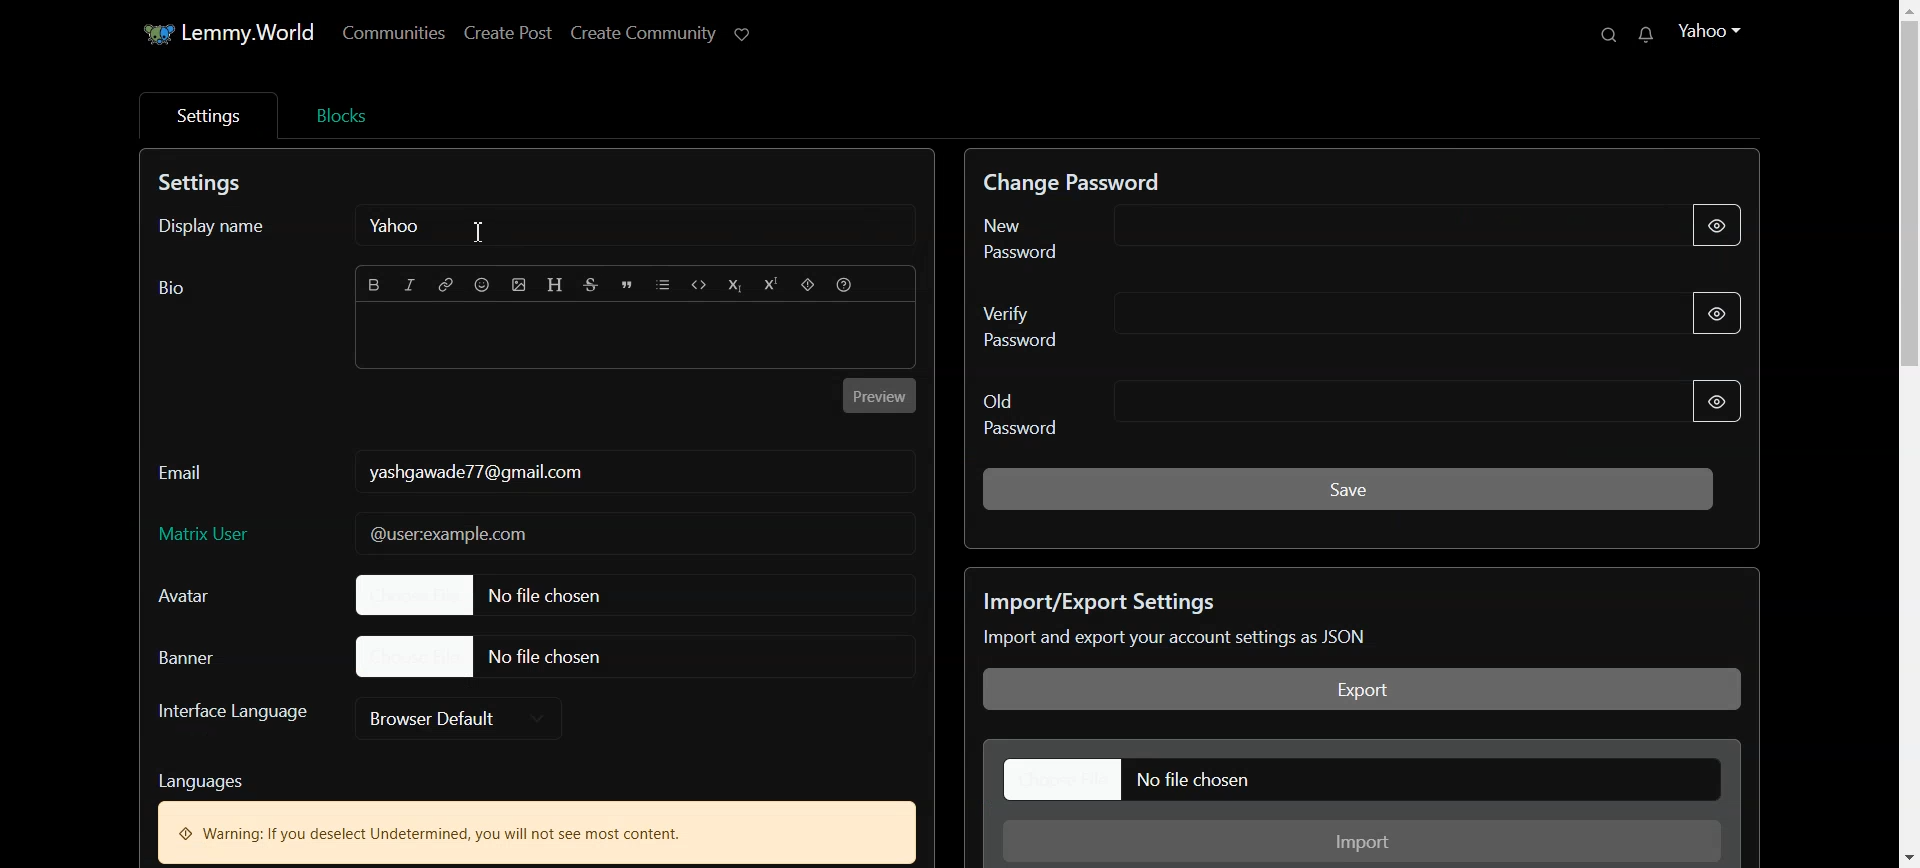 This screenshot has width=1920, height=868. Describe the element at coordinates (806, 286) in the screenshot. I see `Spoiler` at that location.